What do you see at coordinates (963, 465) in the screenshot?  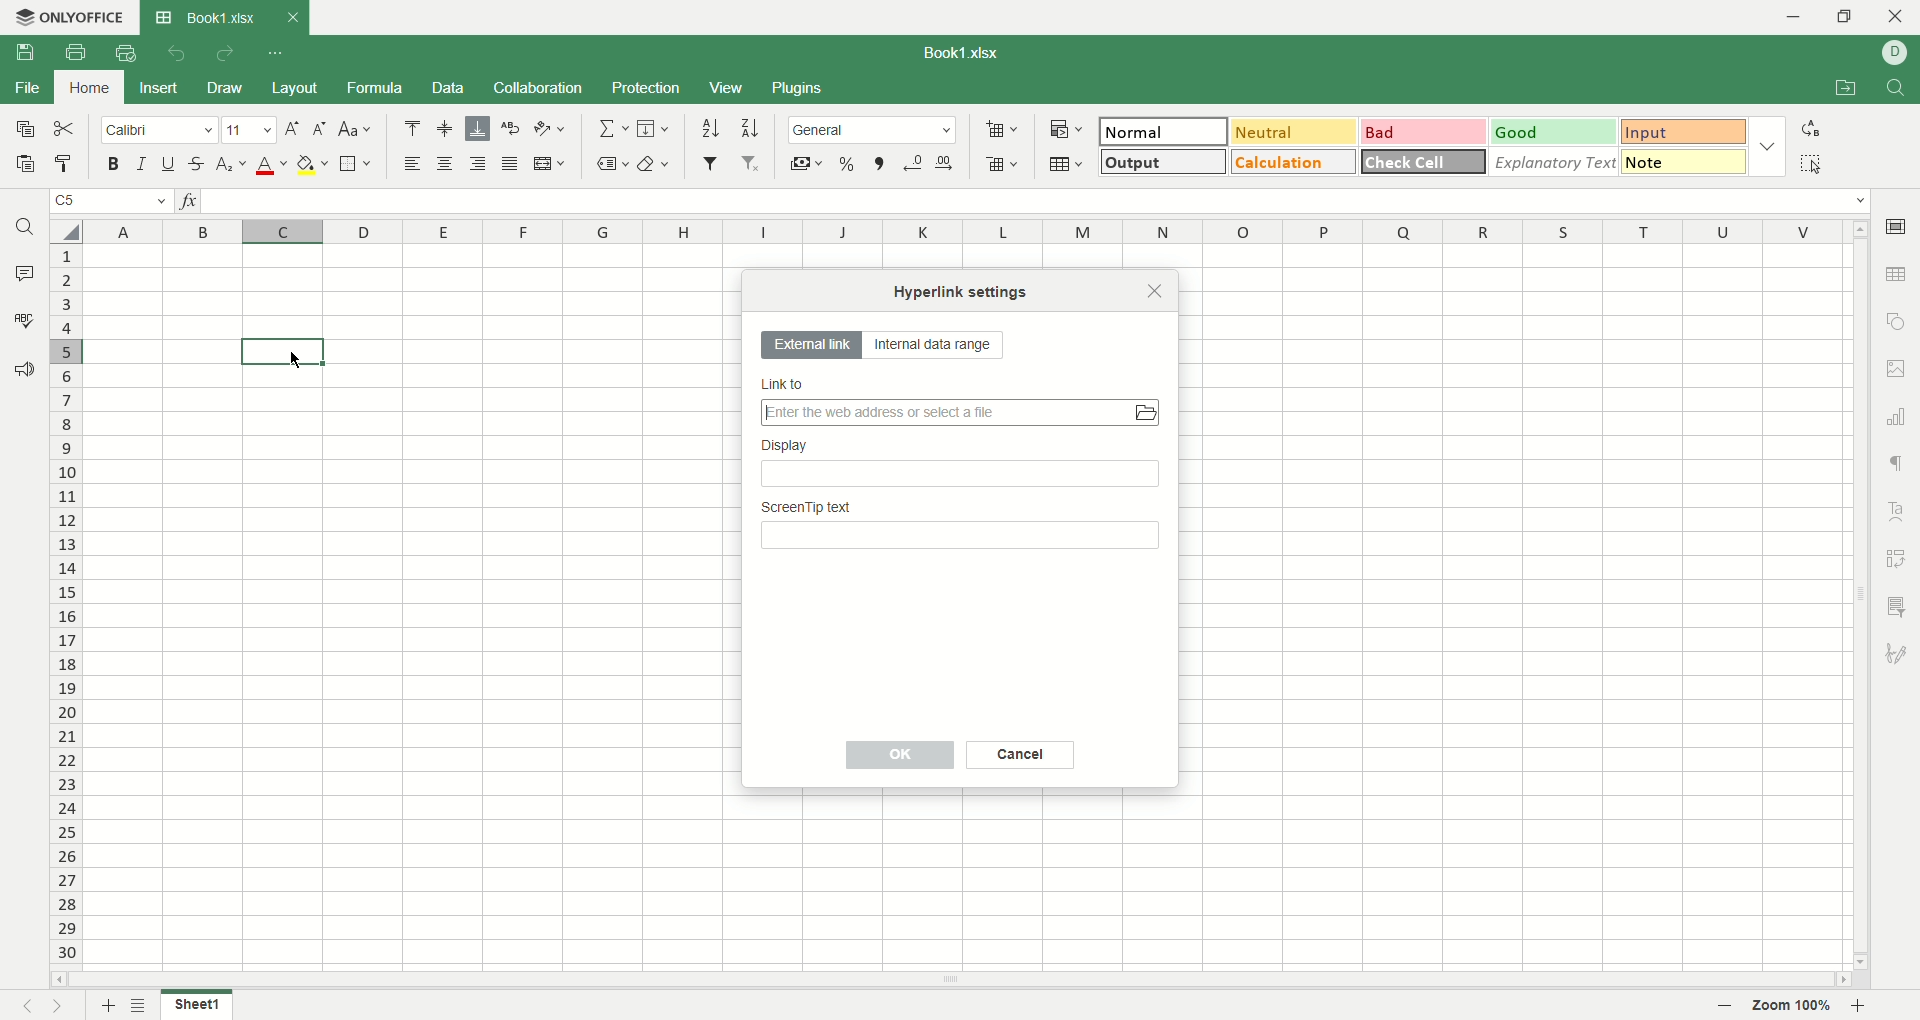 I see `display` at bounding box center [963, 465].